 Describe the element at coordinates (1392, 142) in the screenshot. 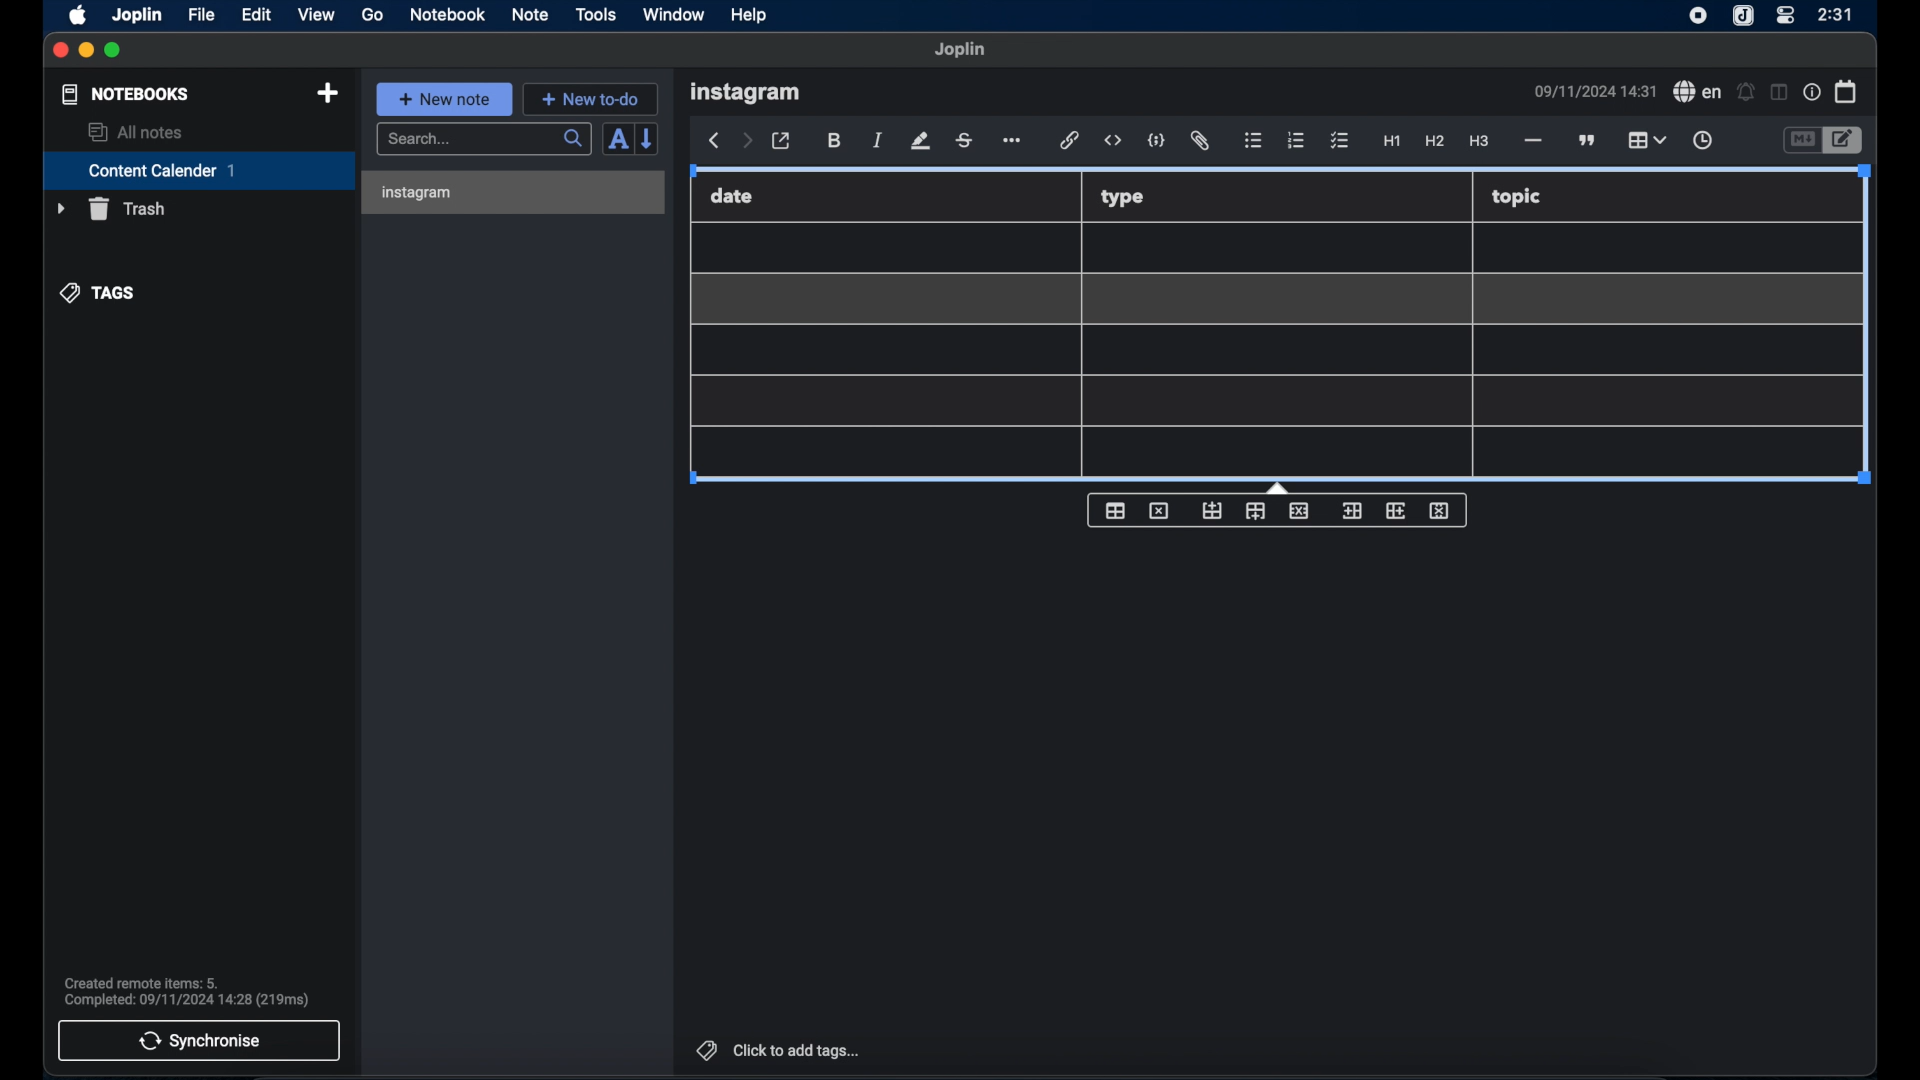

I see `heading 1` at that location.